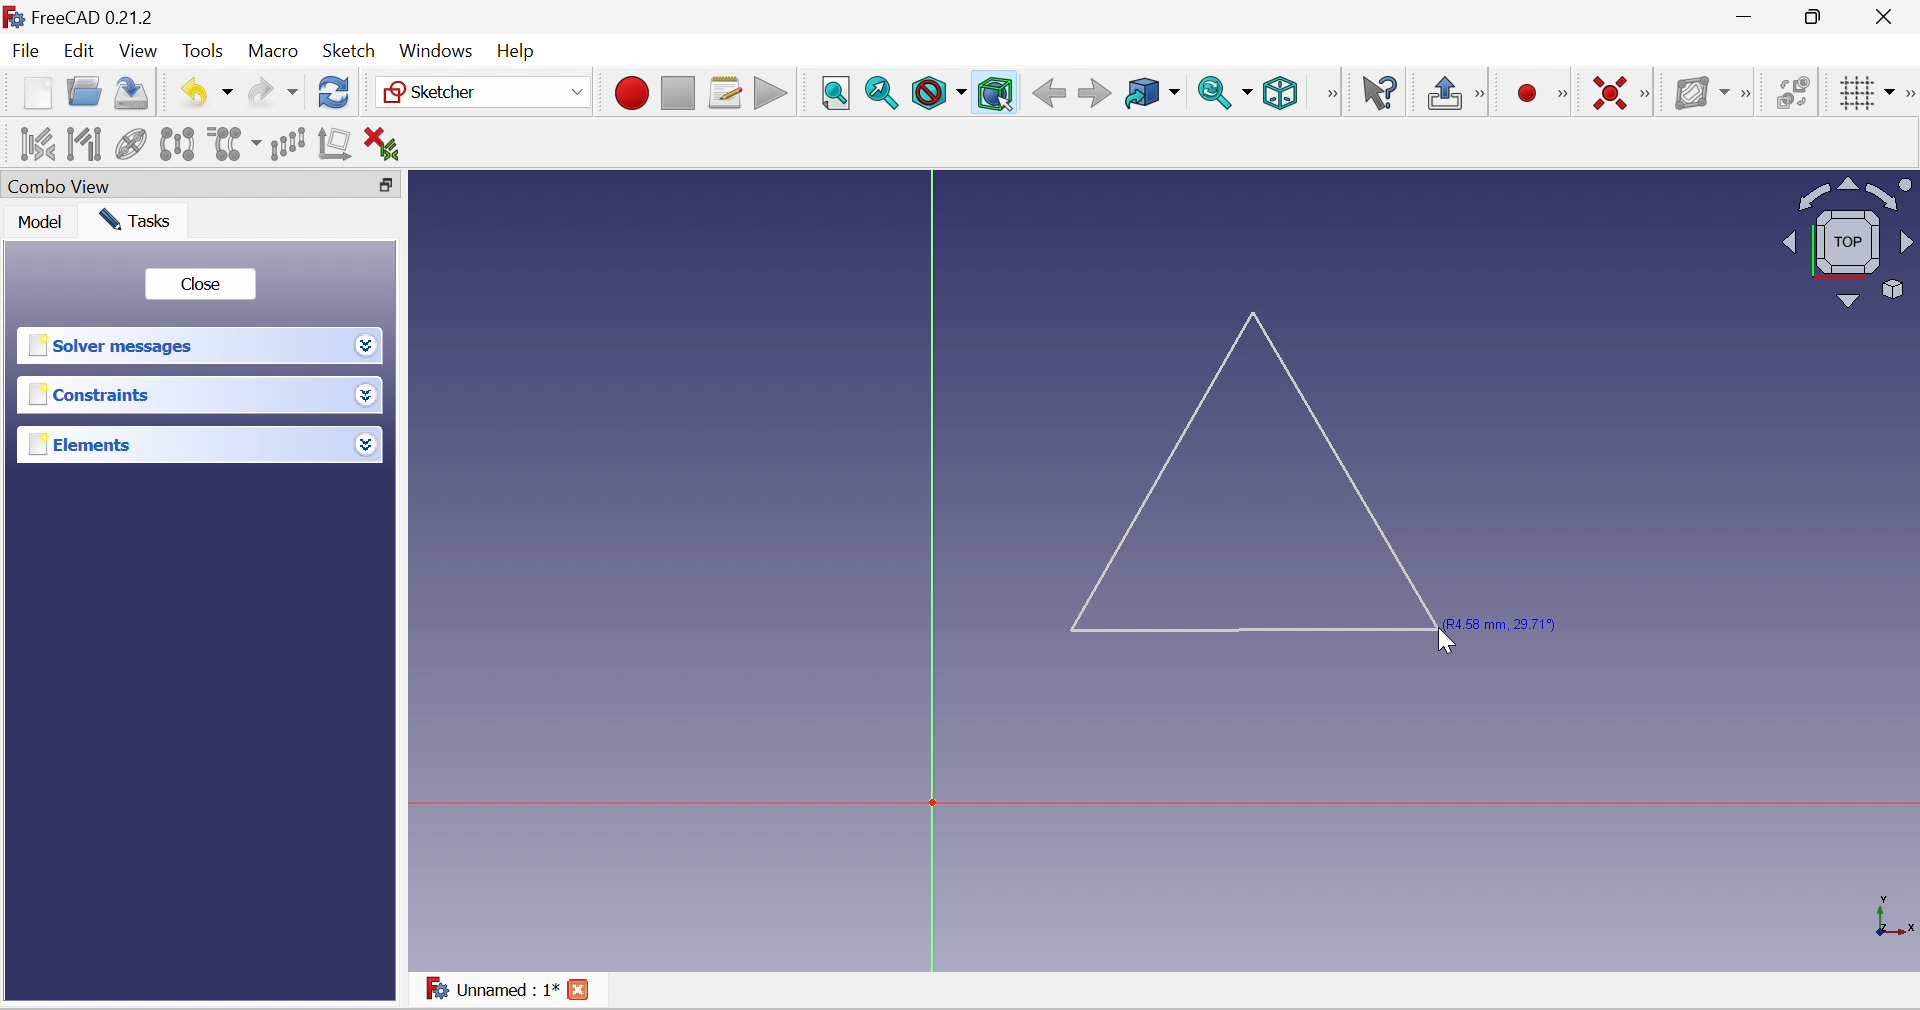 The image size is (1920, 1010). Describe the element at coordinates (1890, 15) in the screenshot. I see `Close` at that location.